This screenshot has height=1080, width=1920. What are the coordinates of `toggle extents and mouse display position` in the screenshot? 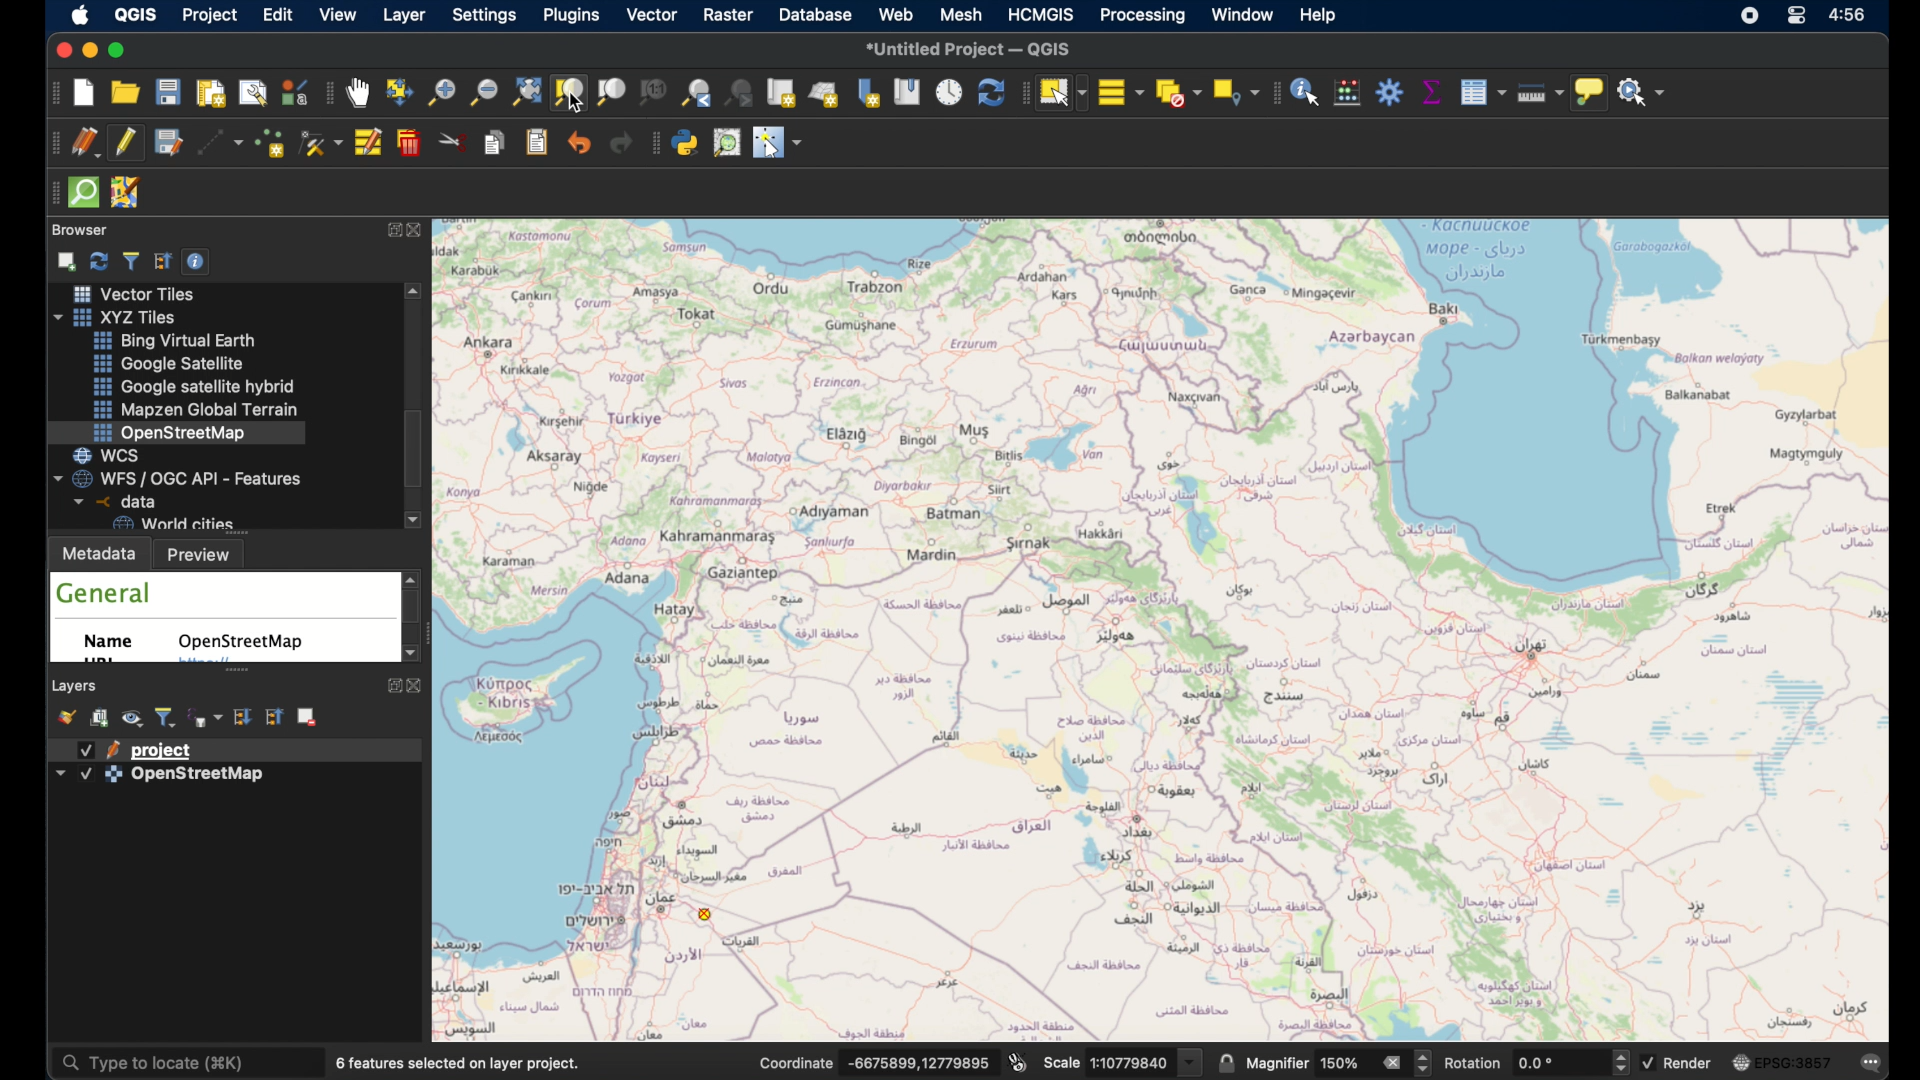 It's located at (1019, 1060).